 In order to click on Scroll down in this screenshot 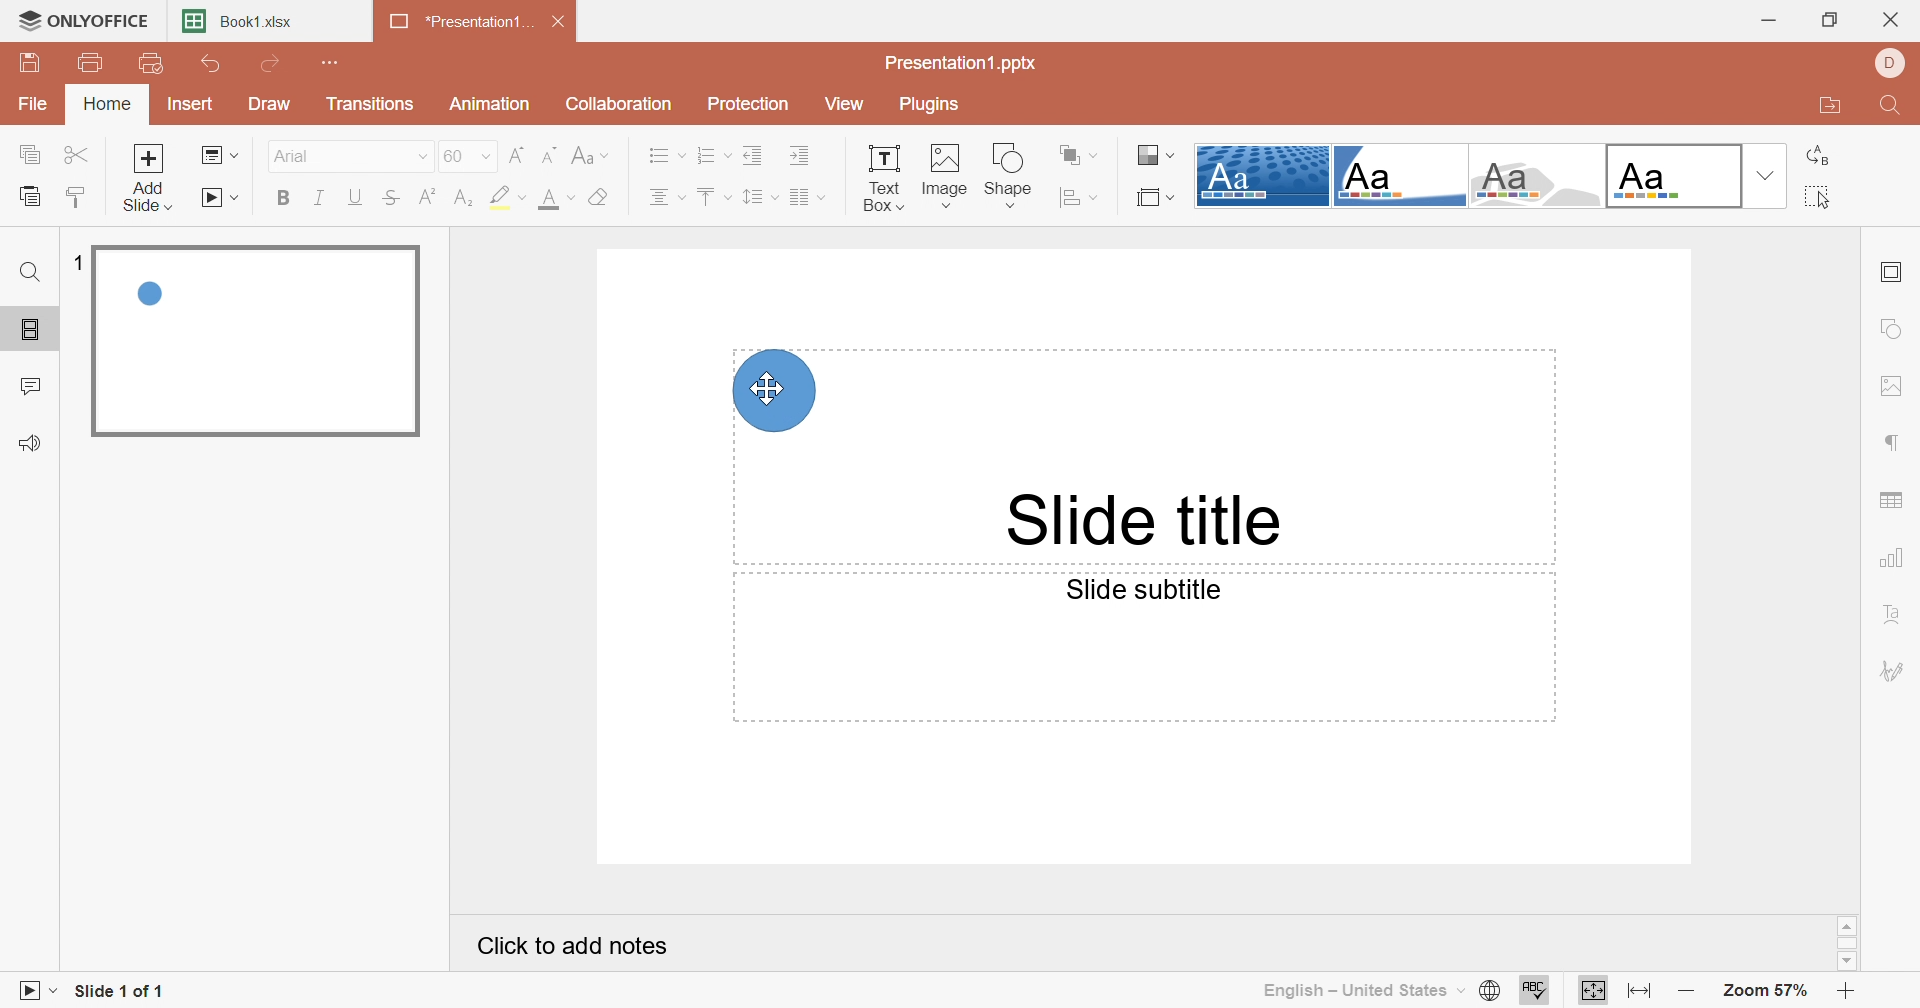, I will do `click(1845, 960)`.